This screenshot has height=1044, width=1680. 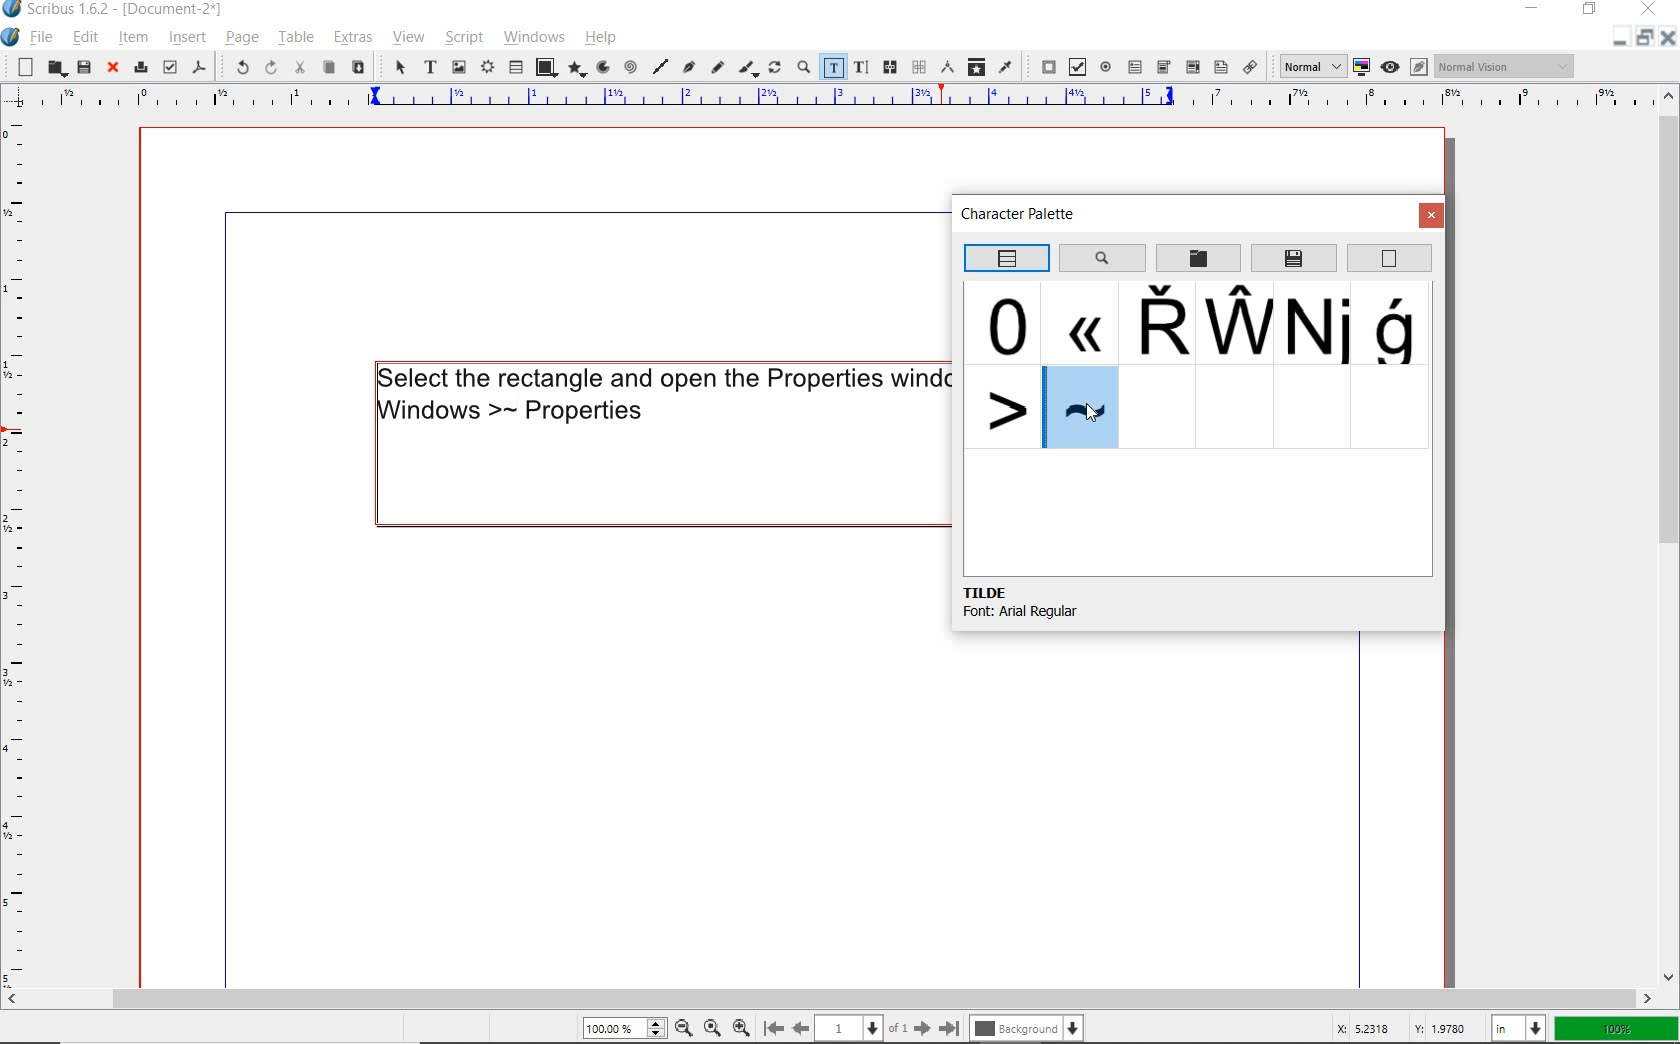 What do you see at coordinates (1670, 537) in the screenshot?
I see `scrollbar` at bounding box center [1670, 537].